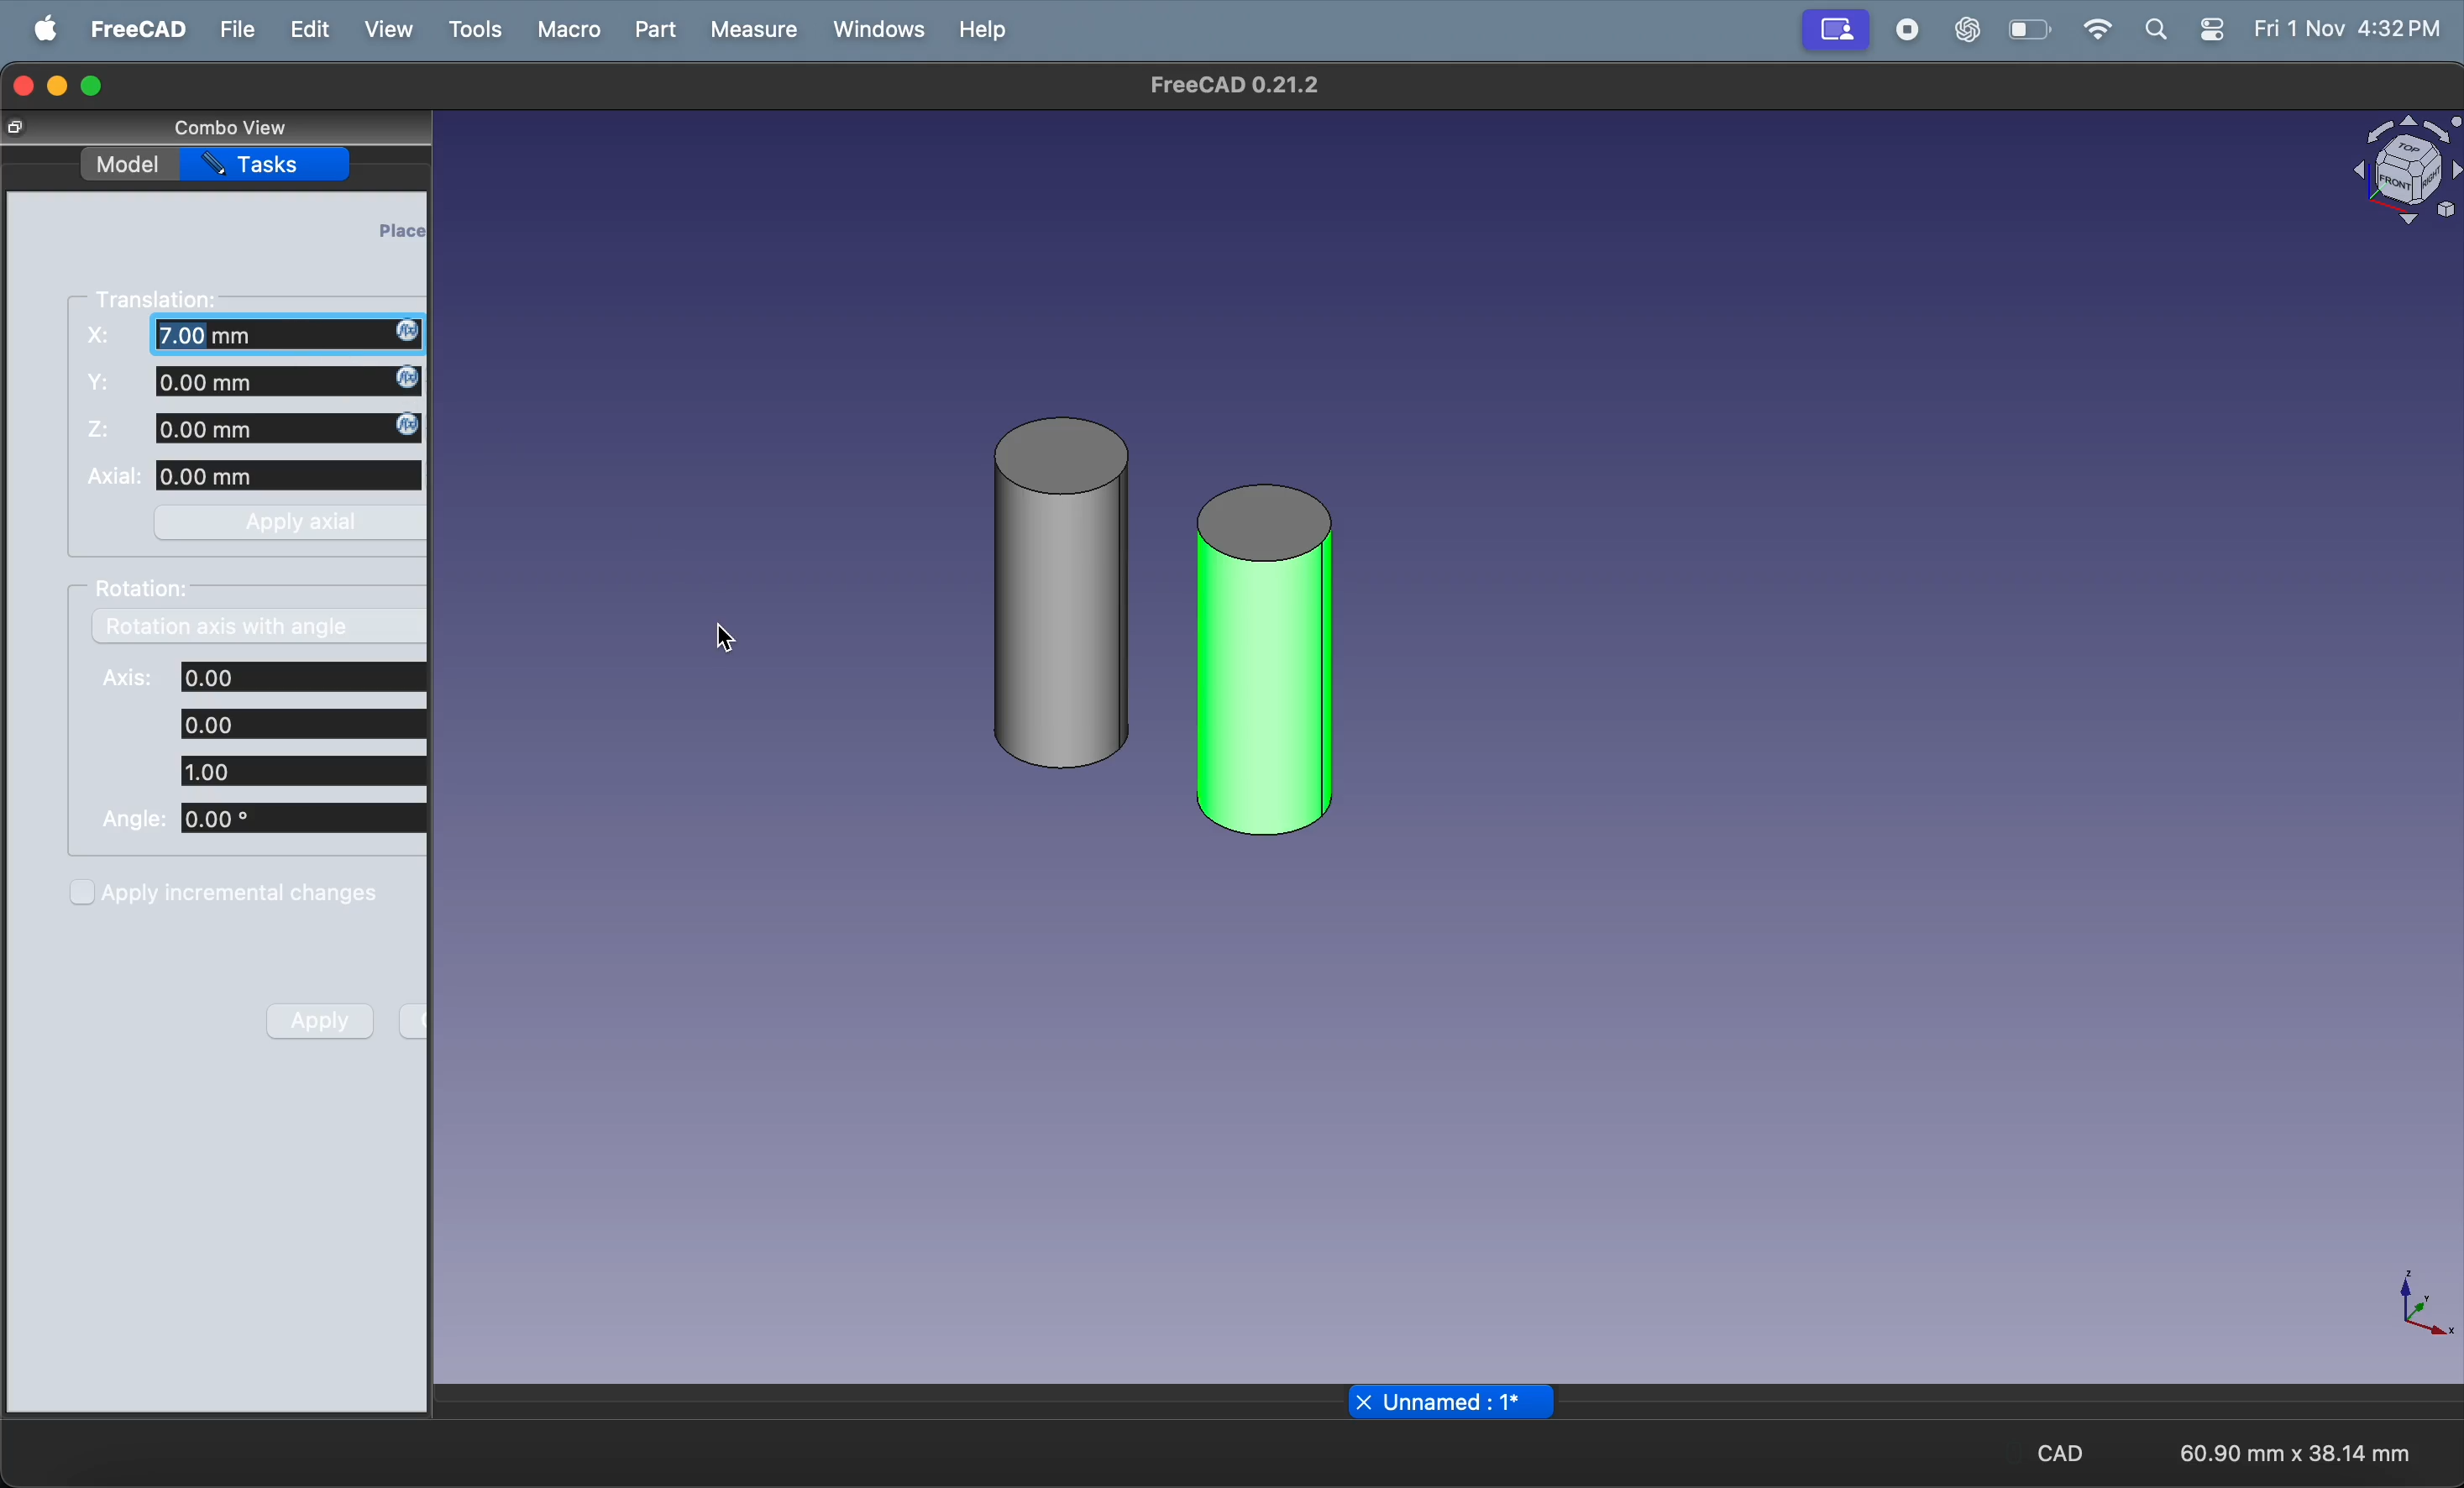 This screenshot has width=2464, height=1488. I want to click on axial length, so click(292, 476).